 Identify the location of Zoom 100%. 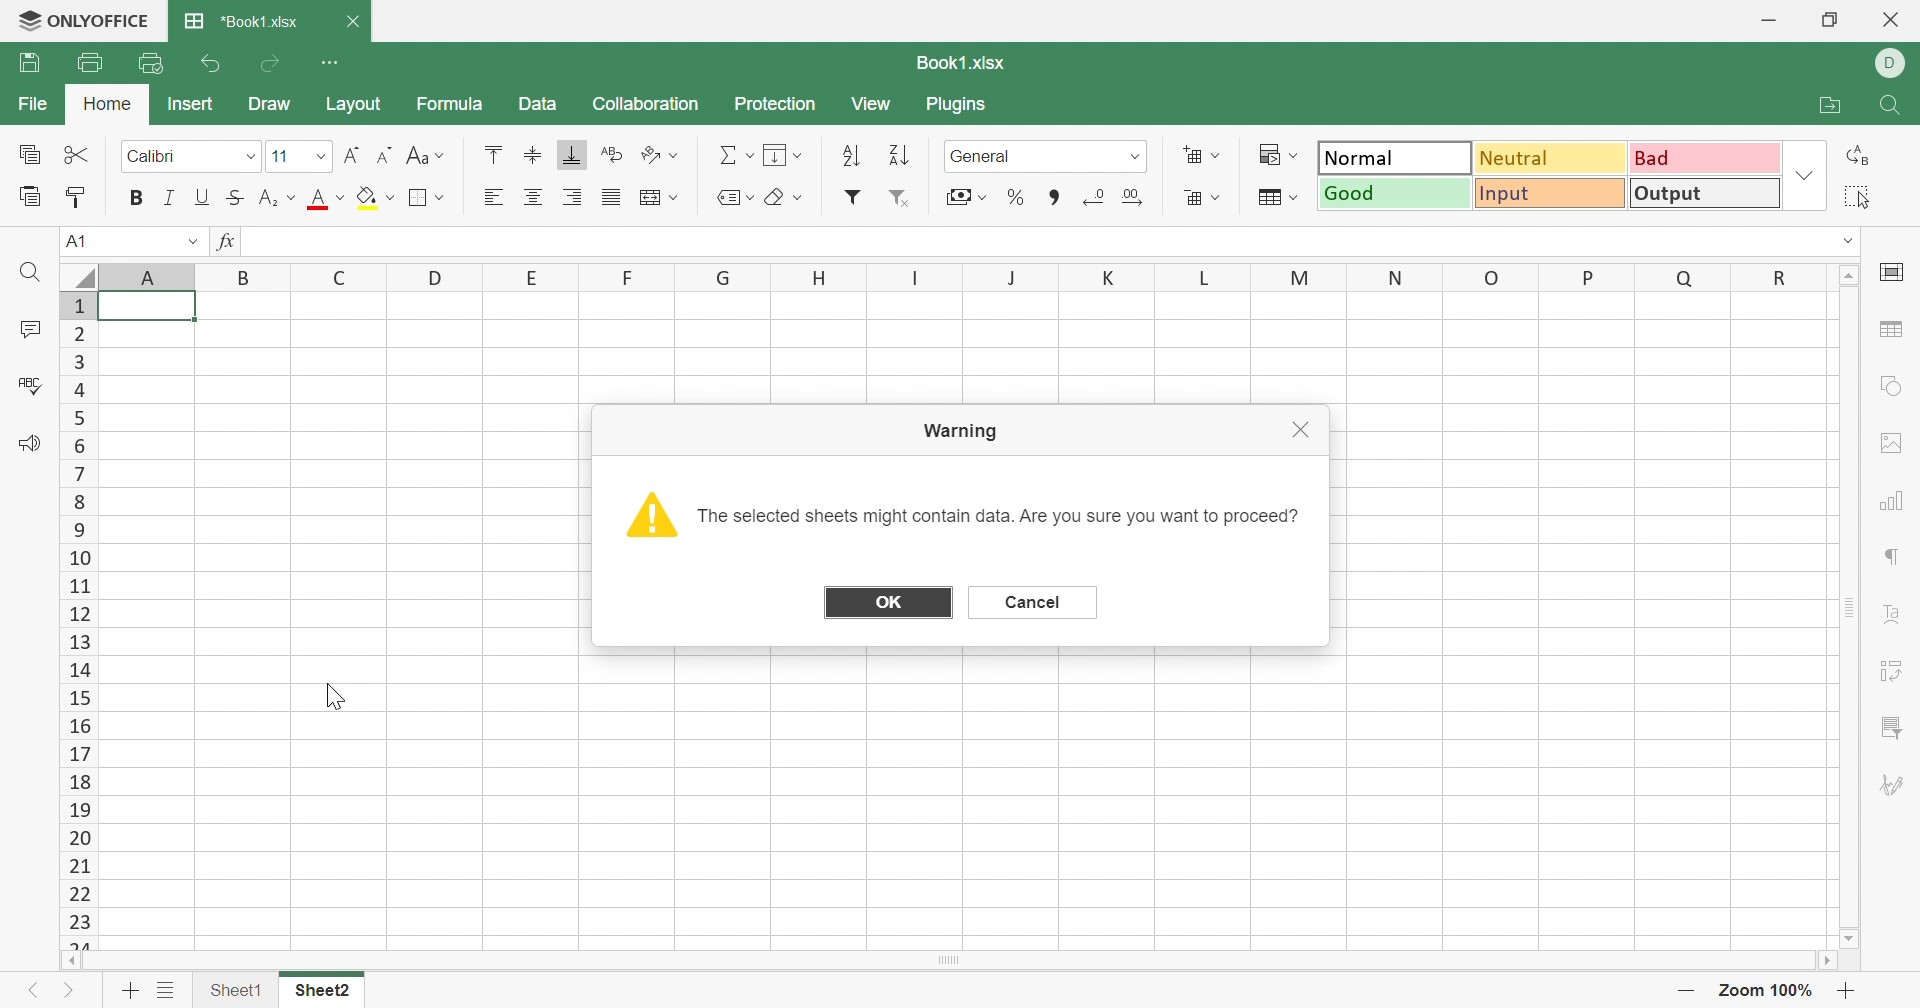
(1769, 990).